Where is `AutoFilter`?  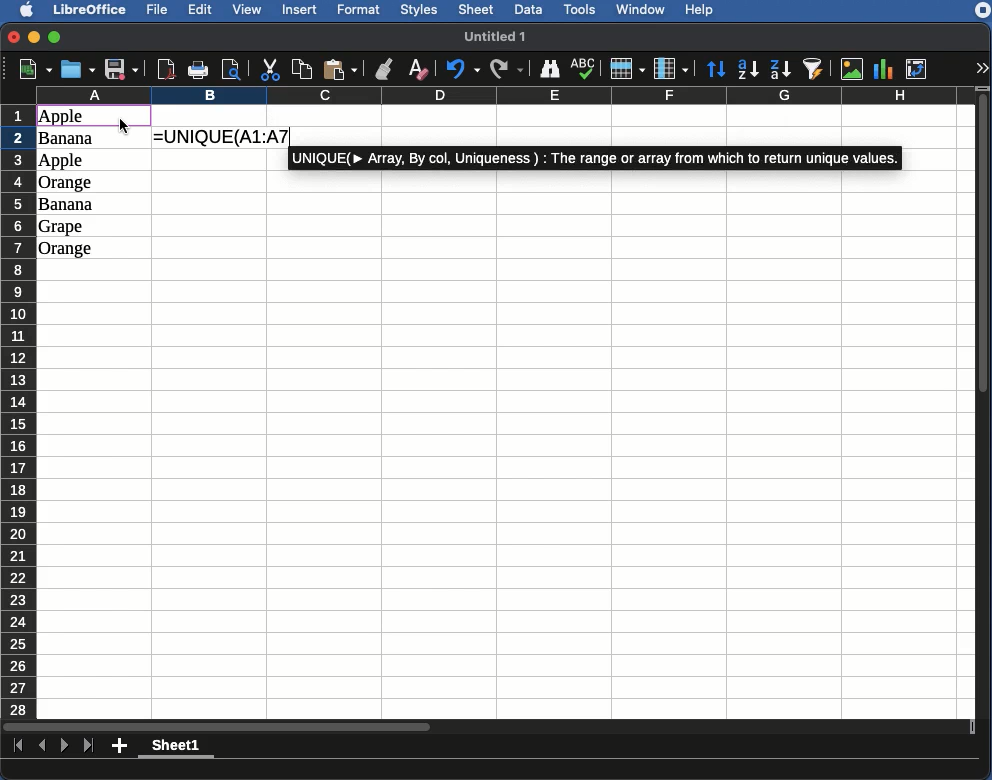
AutoFilter is located at coordinates (816, 68).